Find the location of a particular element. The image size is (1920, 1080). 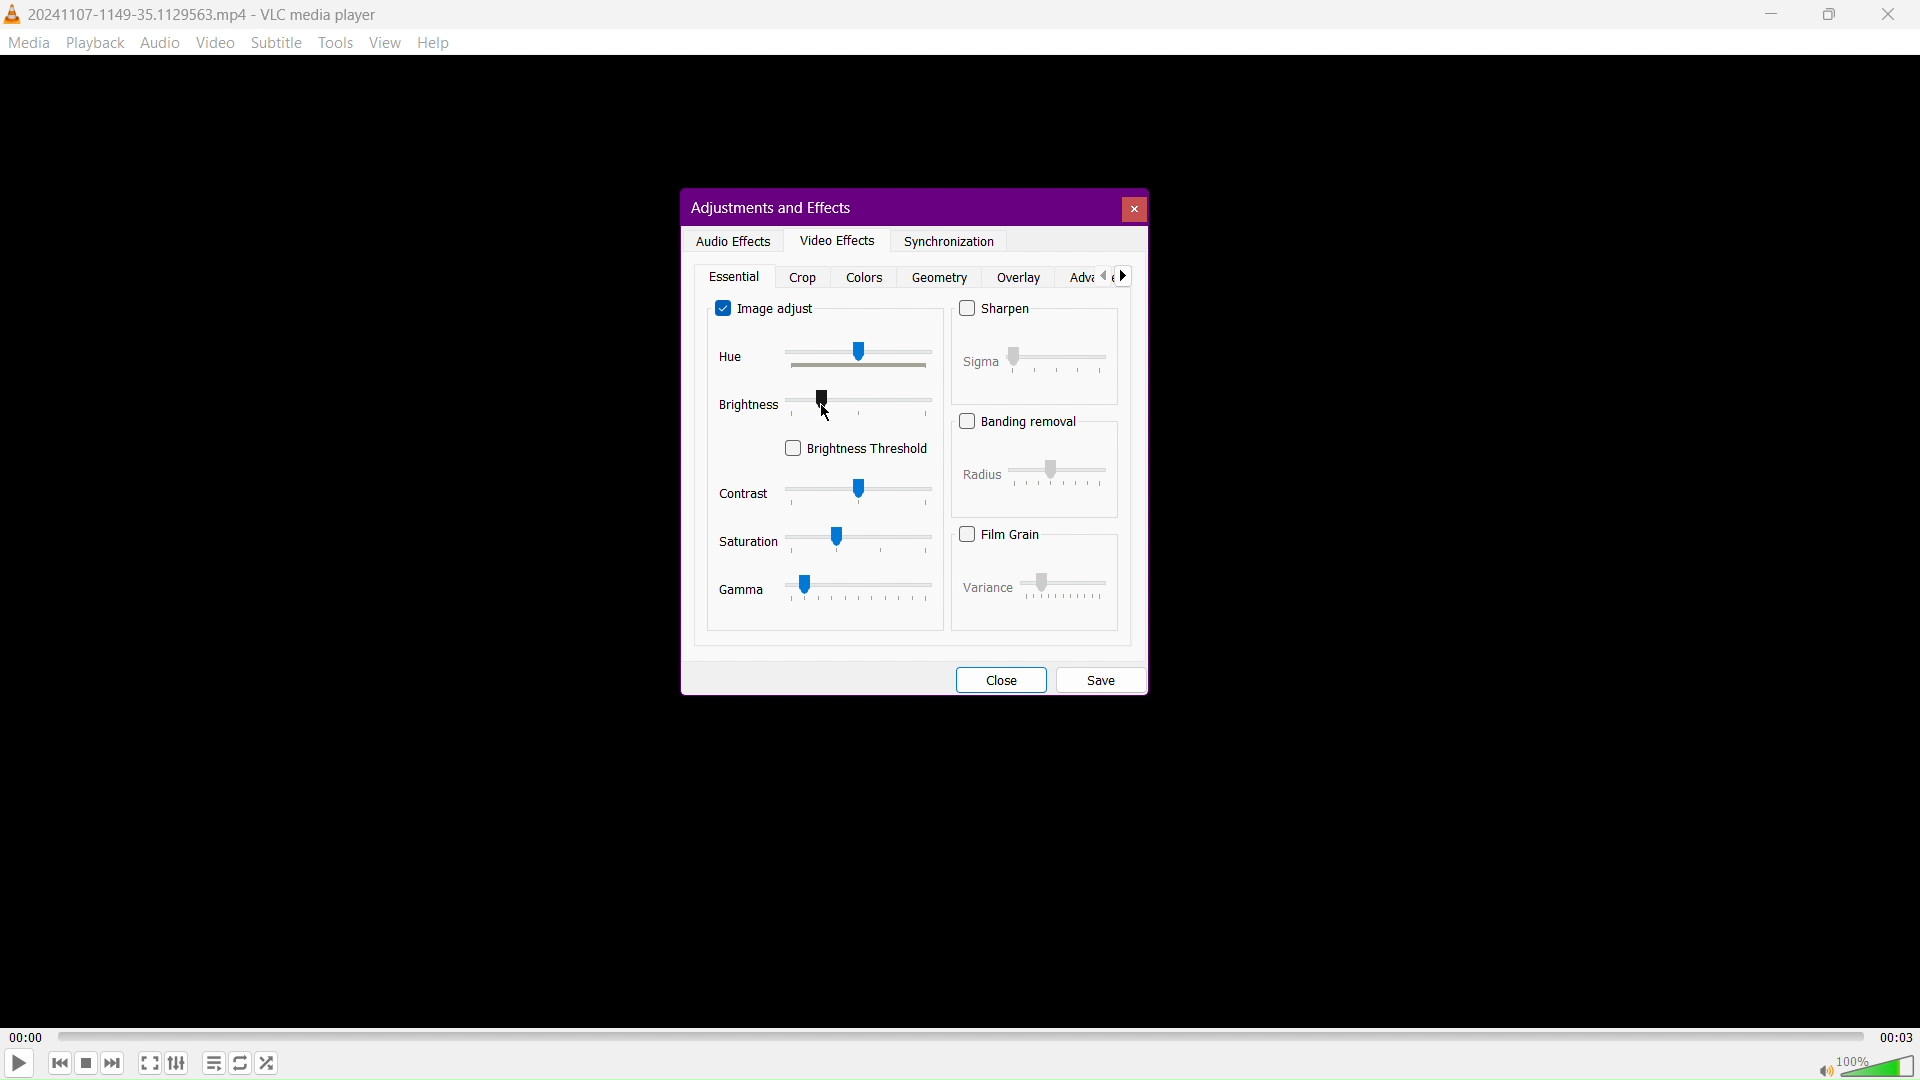

Volume 100% is located at coordinates (1864, 1065).